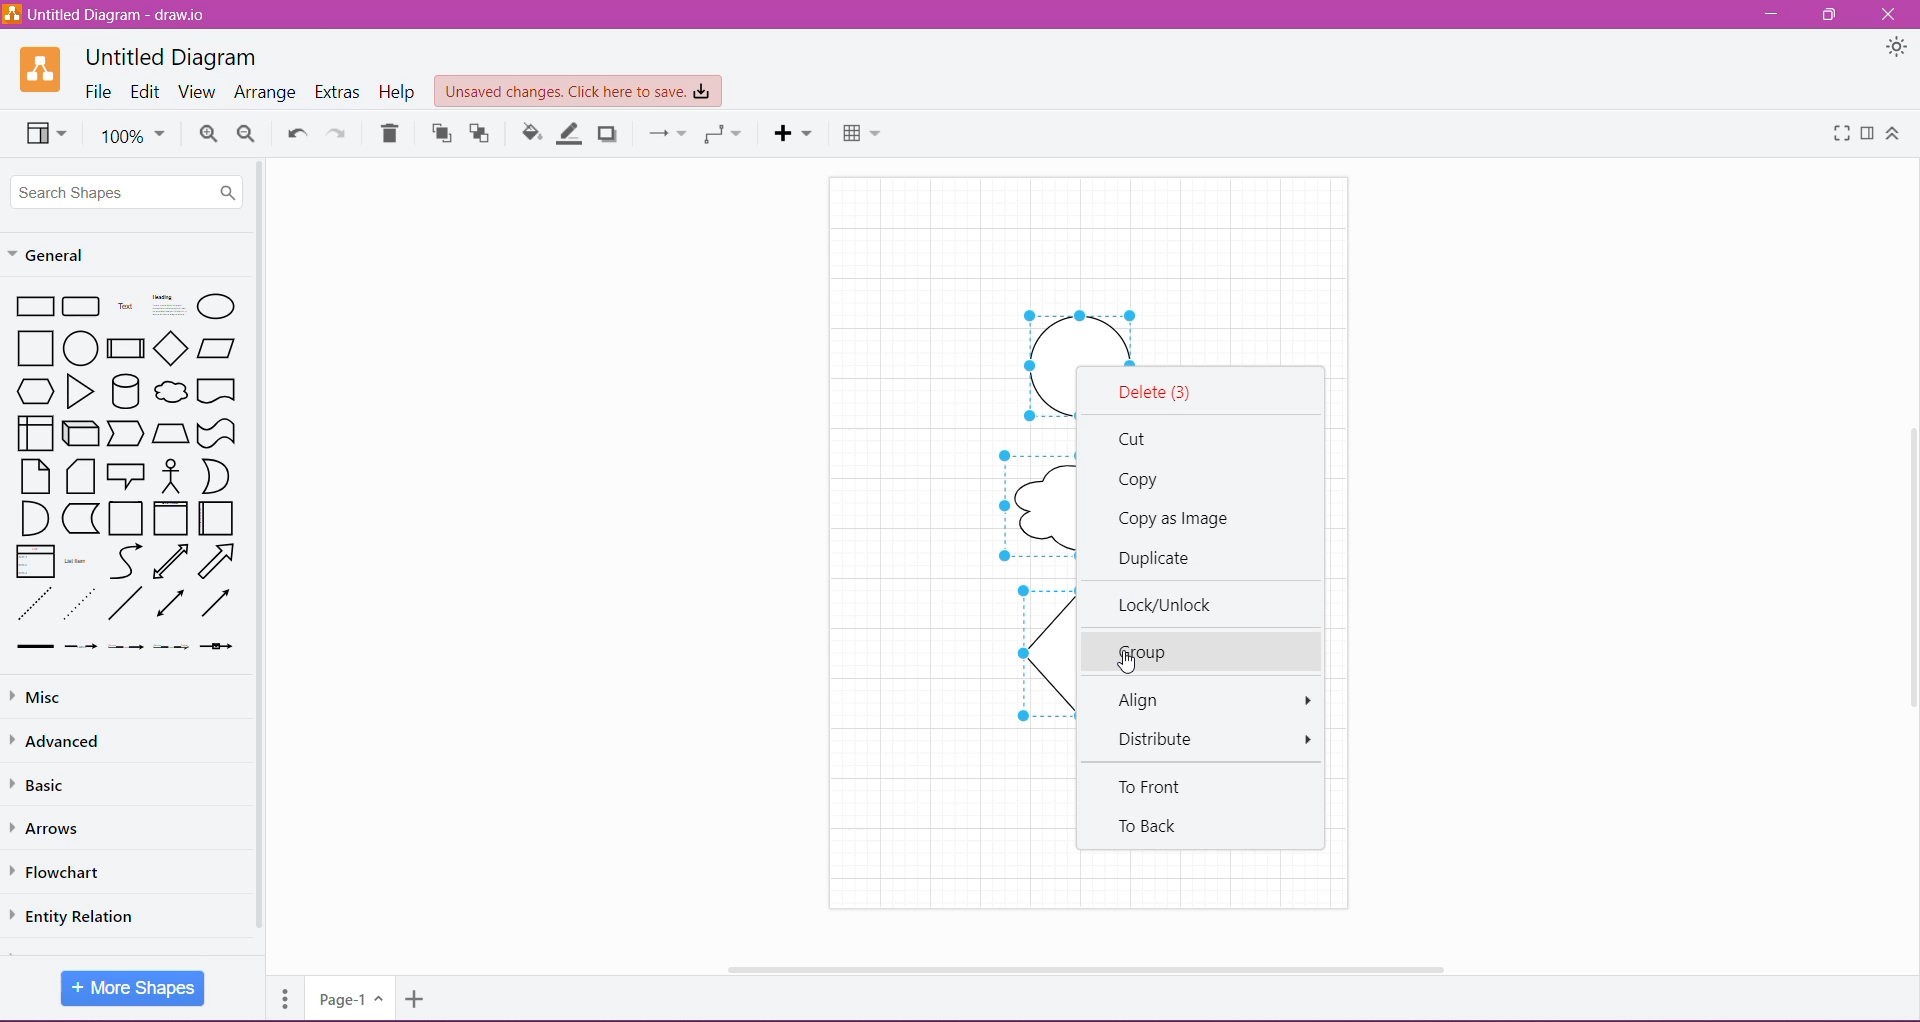  Describe the element at coordinates (1156, 558) in the screenshot. I see `Duplicate` at that location.